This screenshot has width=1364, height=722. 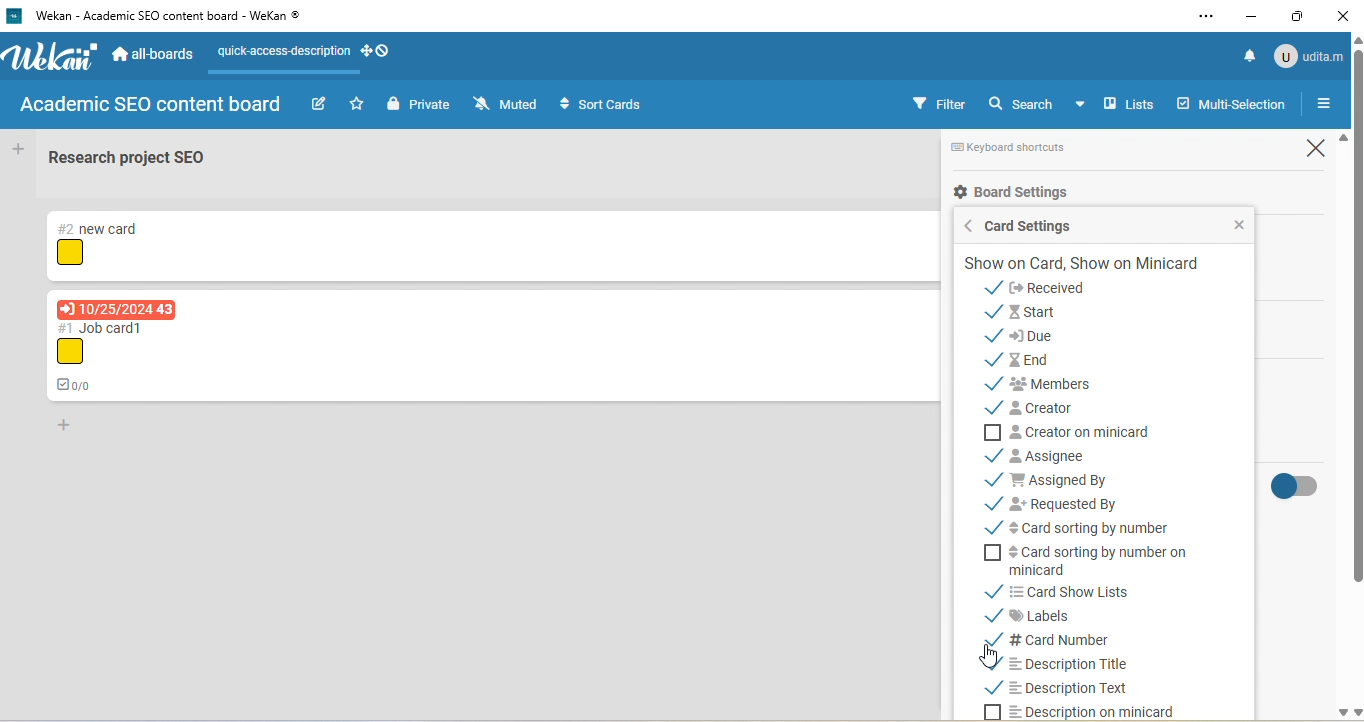 What do you see at coordinates (1300, 489) in the screenshot?
I see `toggle on/off` at bounding box center [1300, 489].